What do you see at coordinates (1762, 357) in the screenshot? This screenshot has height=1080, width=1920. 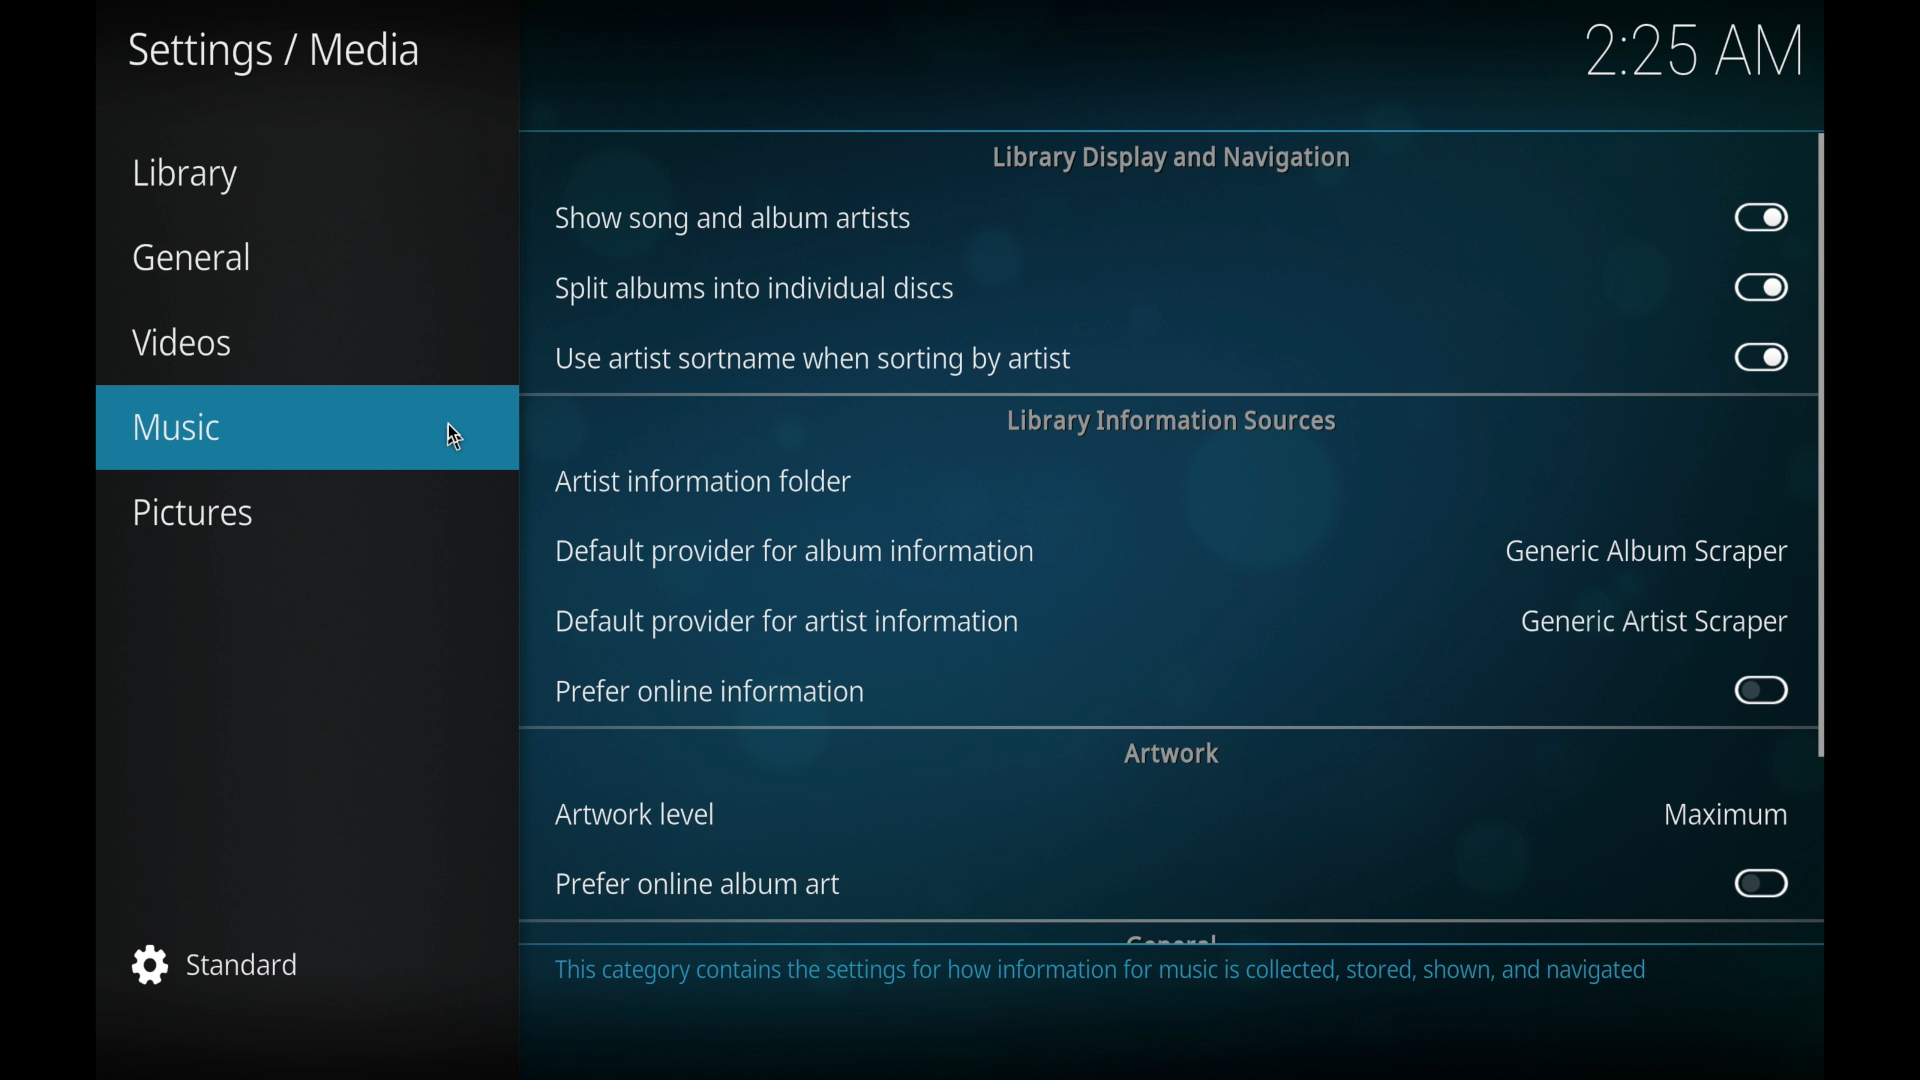 I see `toggle button` at bounding box center [1762, 357].